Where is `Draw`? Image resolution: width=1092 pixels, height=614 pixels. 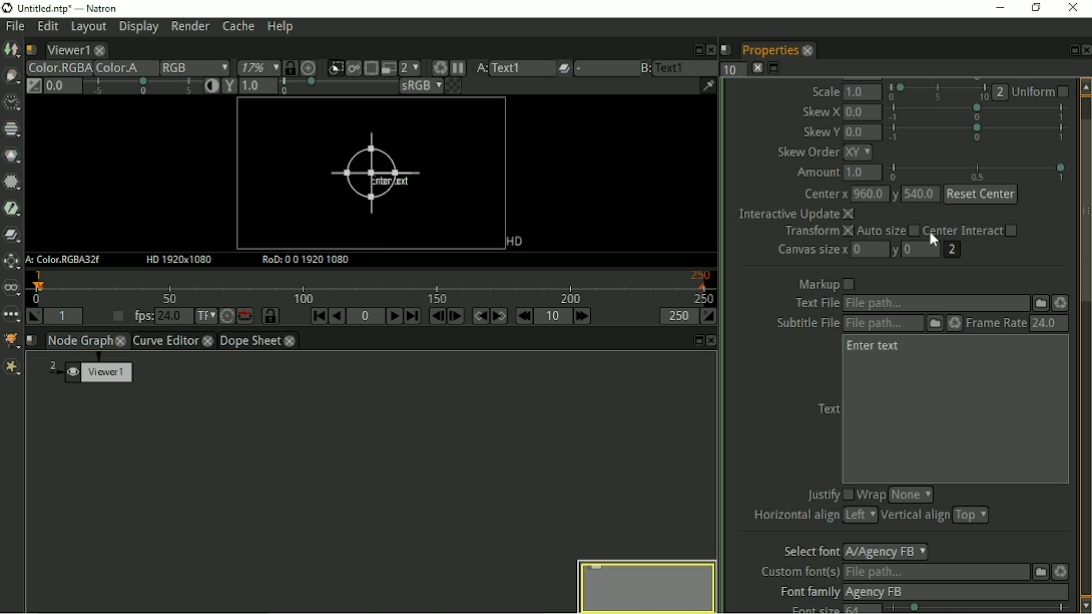 Draw is located at coordinates (11, 75).